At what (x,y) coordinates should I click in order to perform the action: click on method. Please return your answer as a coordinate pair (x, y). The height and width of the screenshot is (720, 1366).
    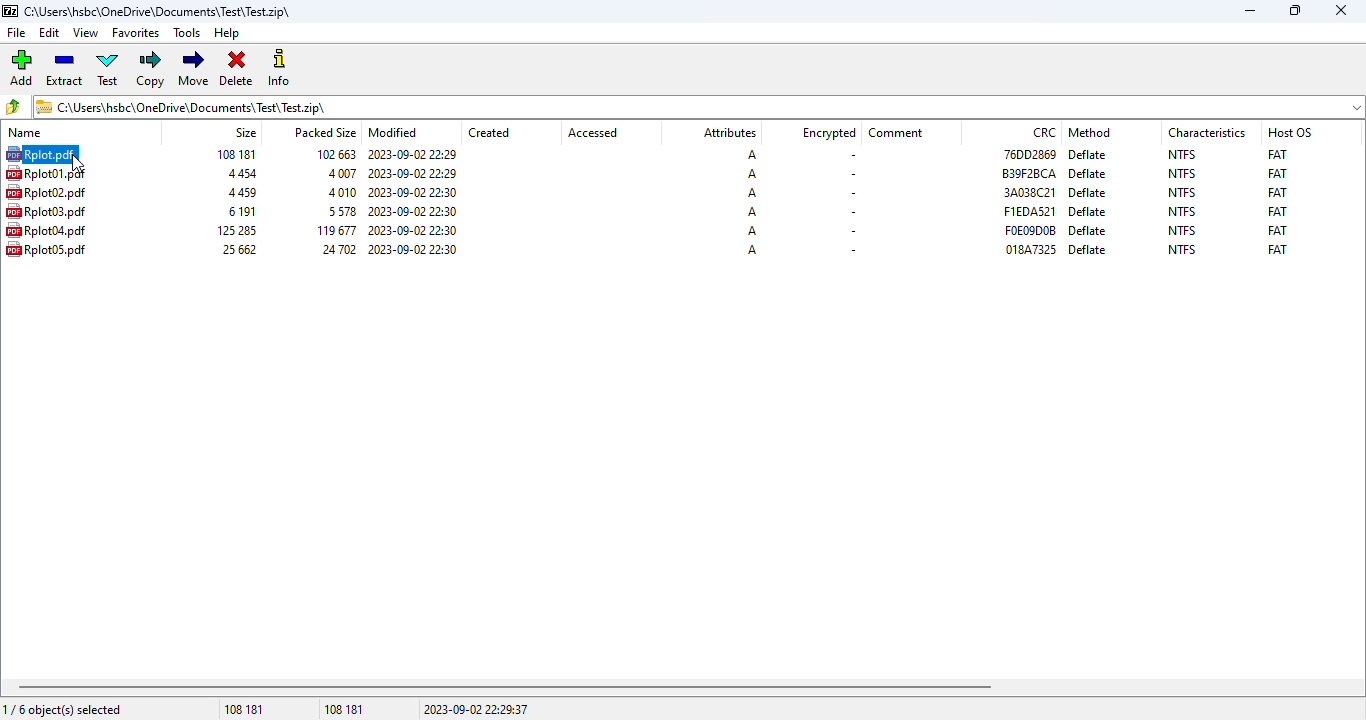
    Looking at the image, I should click on (1089, 132).